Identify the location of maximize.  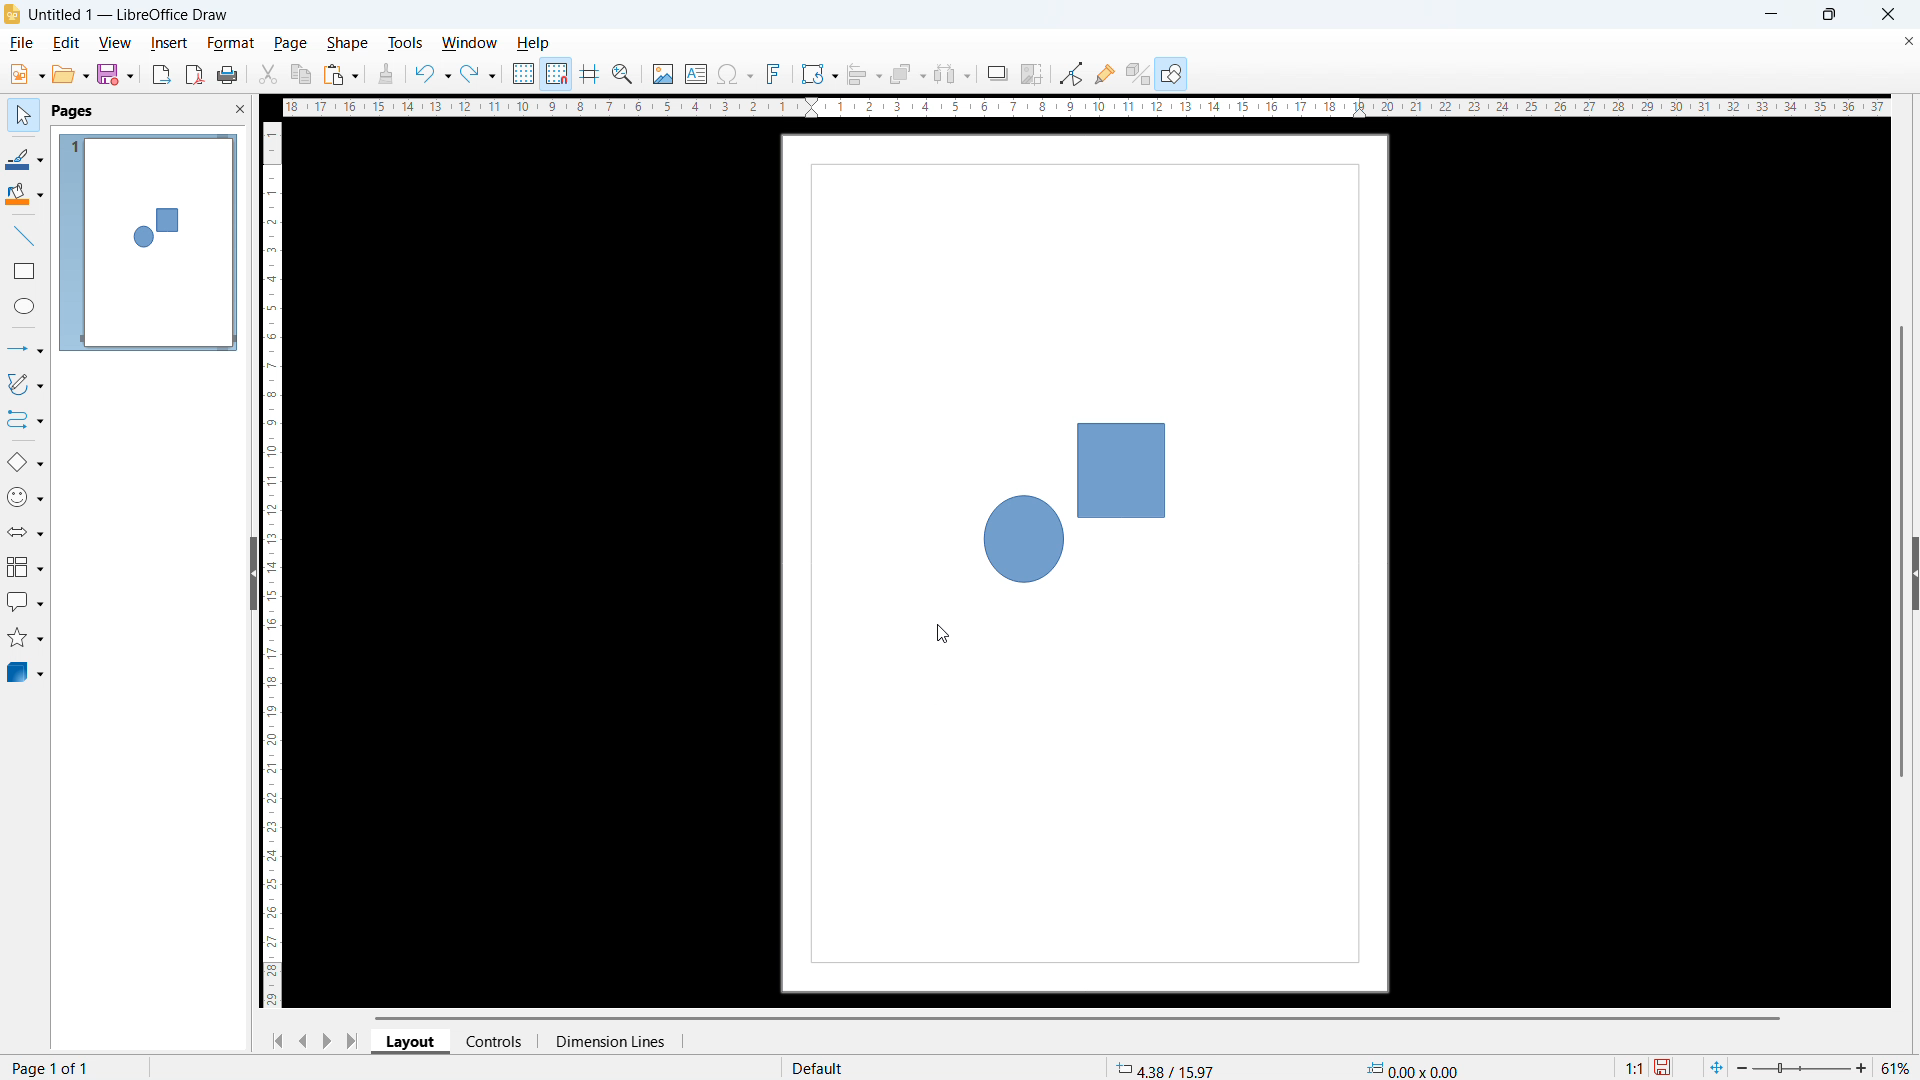
(1832, 15).